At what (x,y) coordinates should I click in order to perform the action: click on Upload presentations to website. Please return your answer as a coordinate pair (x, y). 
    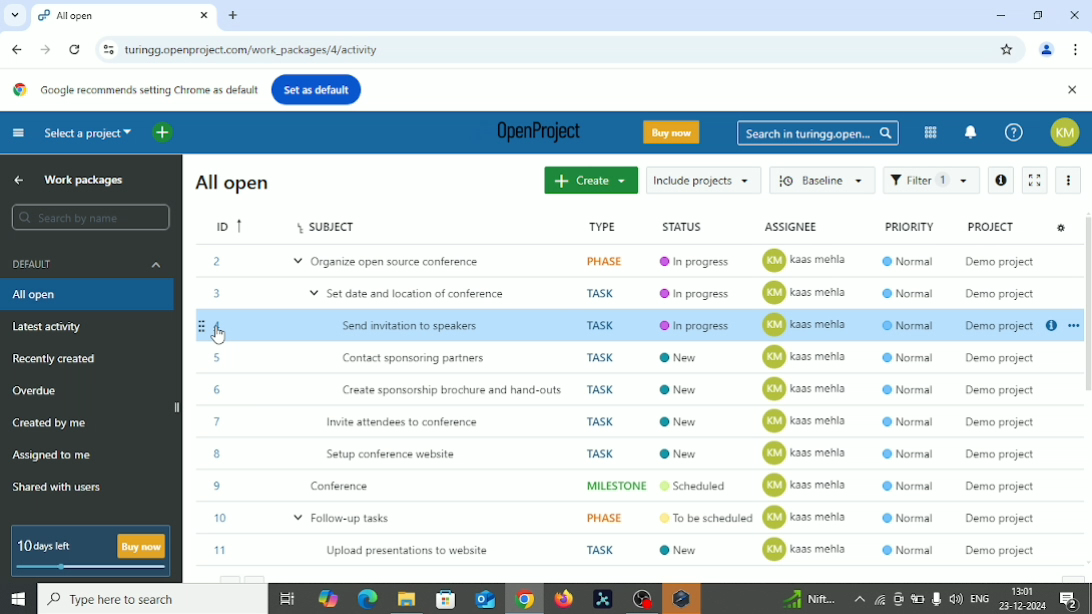
    Looking at the image, I should click on (637, 550).